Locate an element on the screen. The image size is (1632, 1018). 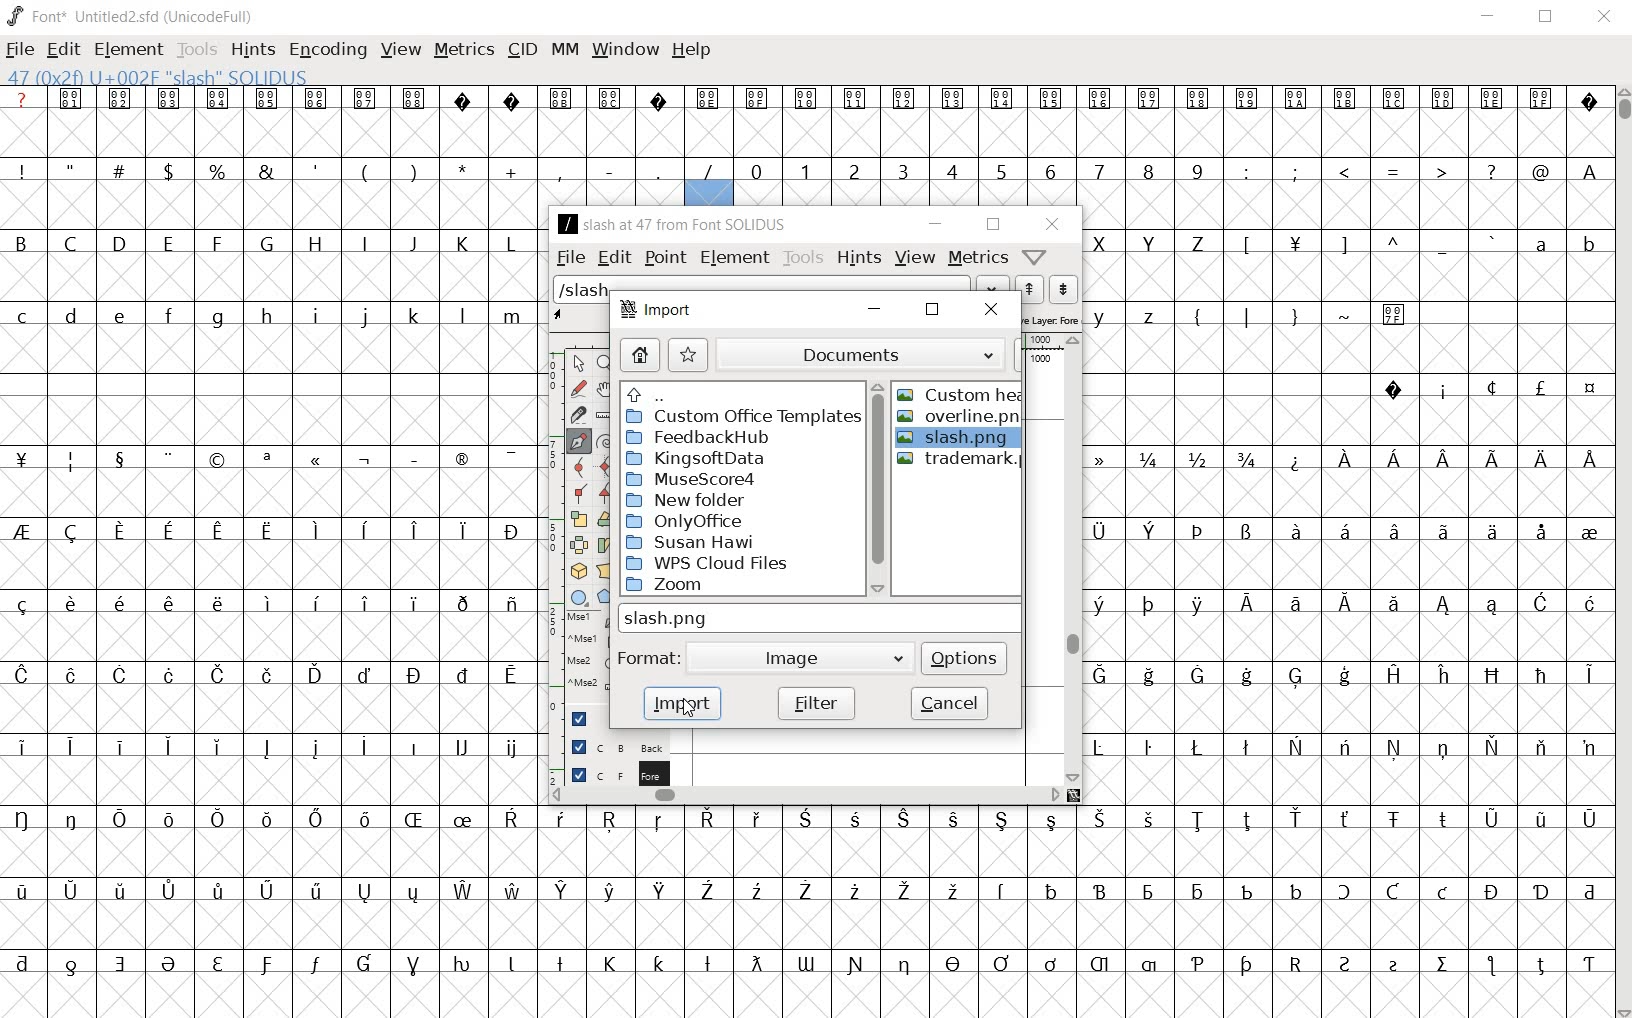
documents is located at coordinates (872, 355).